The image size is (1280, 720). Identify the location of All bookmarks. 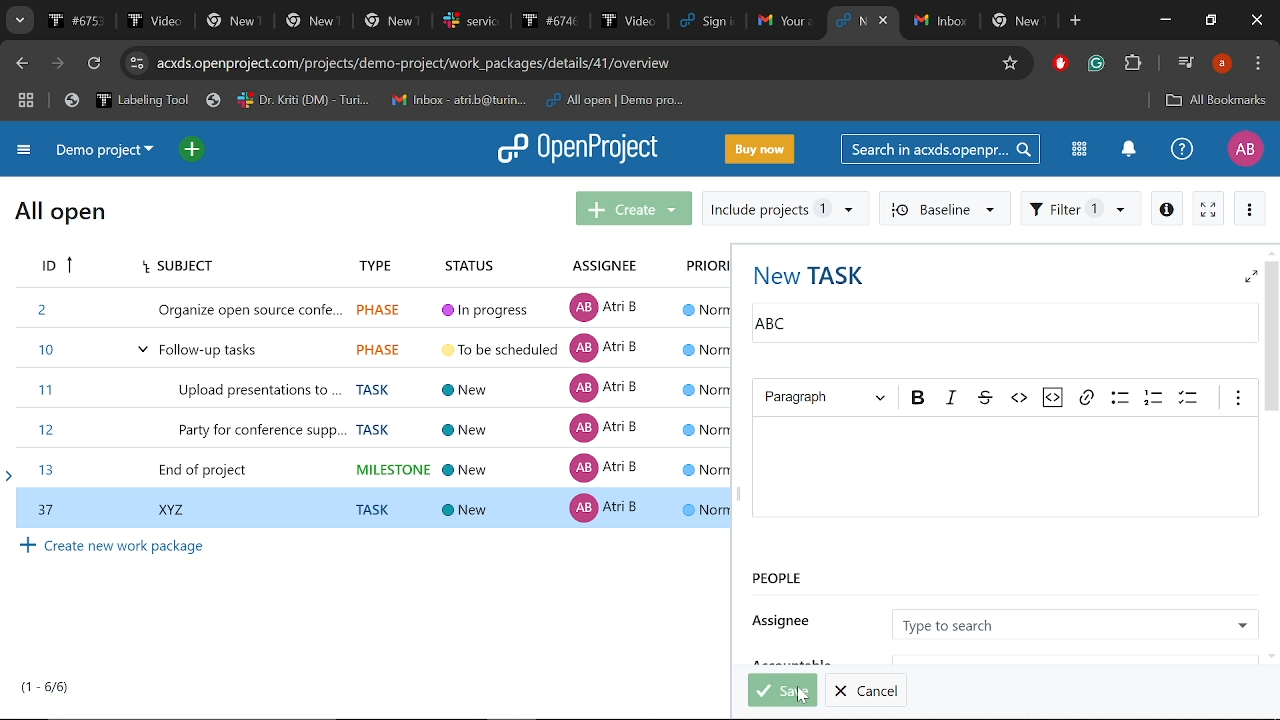
(1216, 102).